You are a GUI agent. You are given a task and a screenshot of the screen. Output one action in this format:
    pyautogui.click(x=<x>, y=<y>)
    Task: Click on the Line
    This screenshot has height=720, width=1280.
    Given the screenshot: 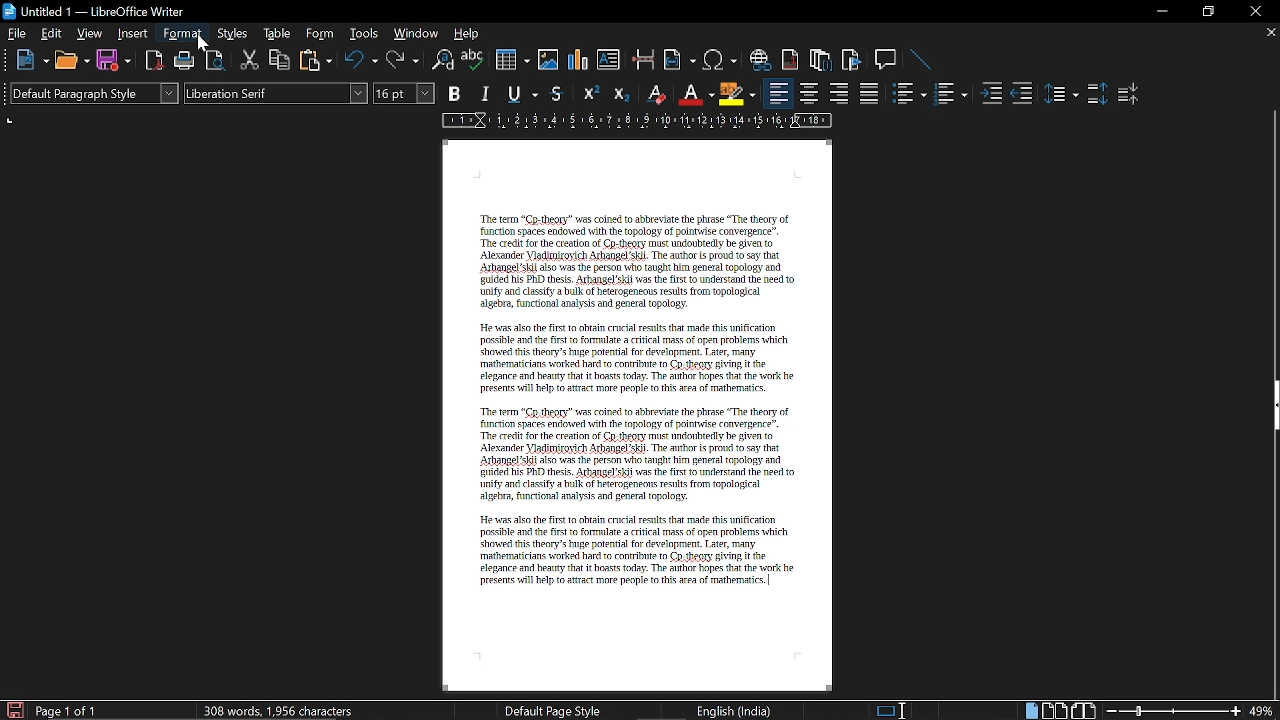 What is the action you would take?
    pyautogui.click(x=925, y=61)
    